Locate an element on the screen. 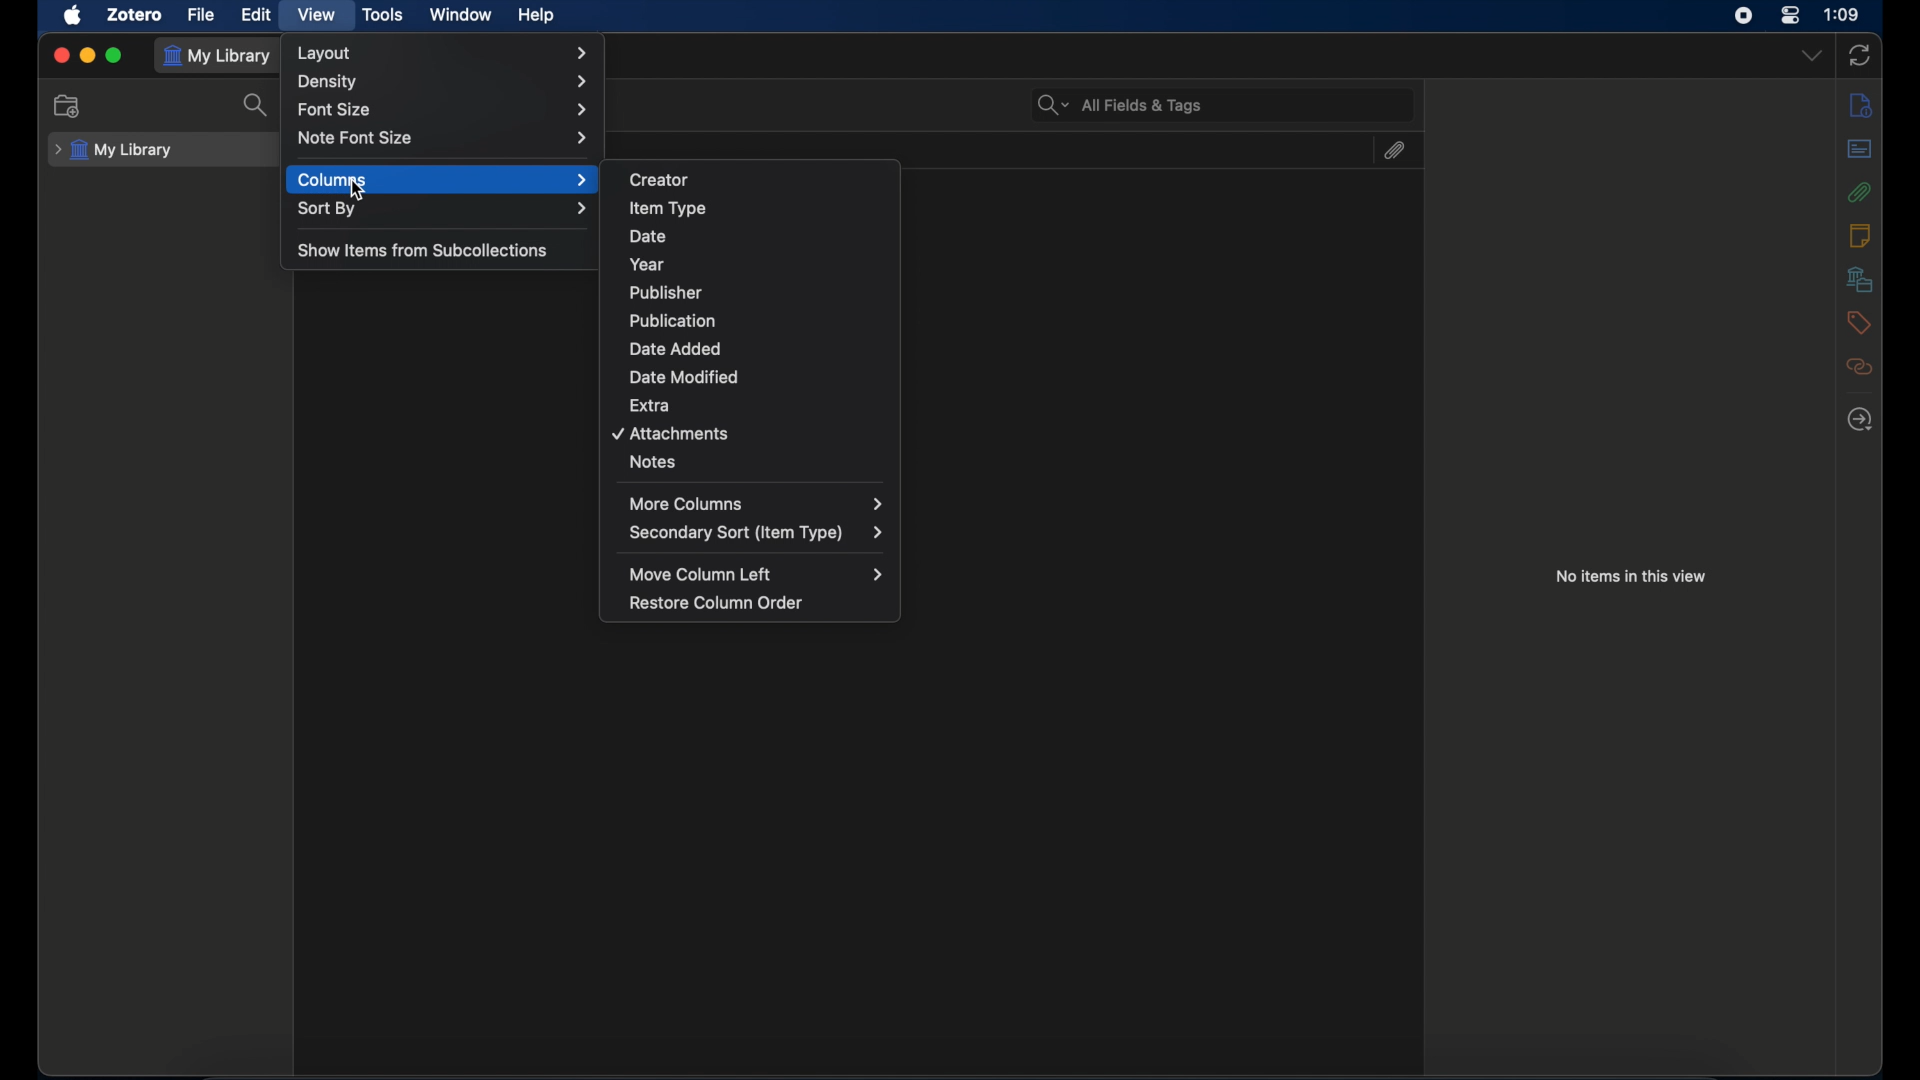 This screenshot has height=1080, width=1920. dropdown is located at coordinates (1811, 55).